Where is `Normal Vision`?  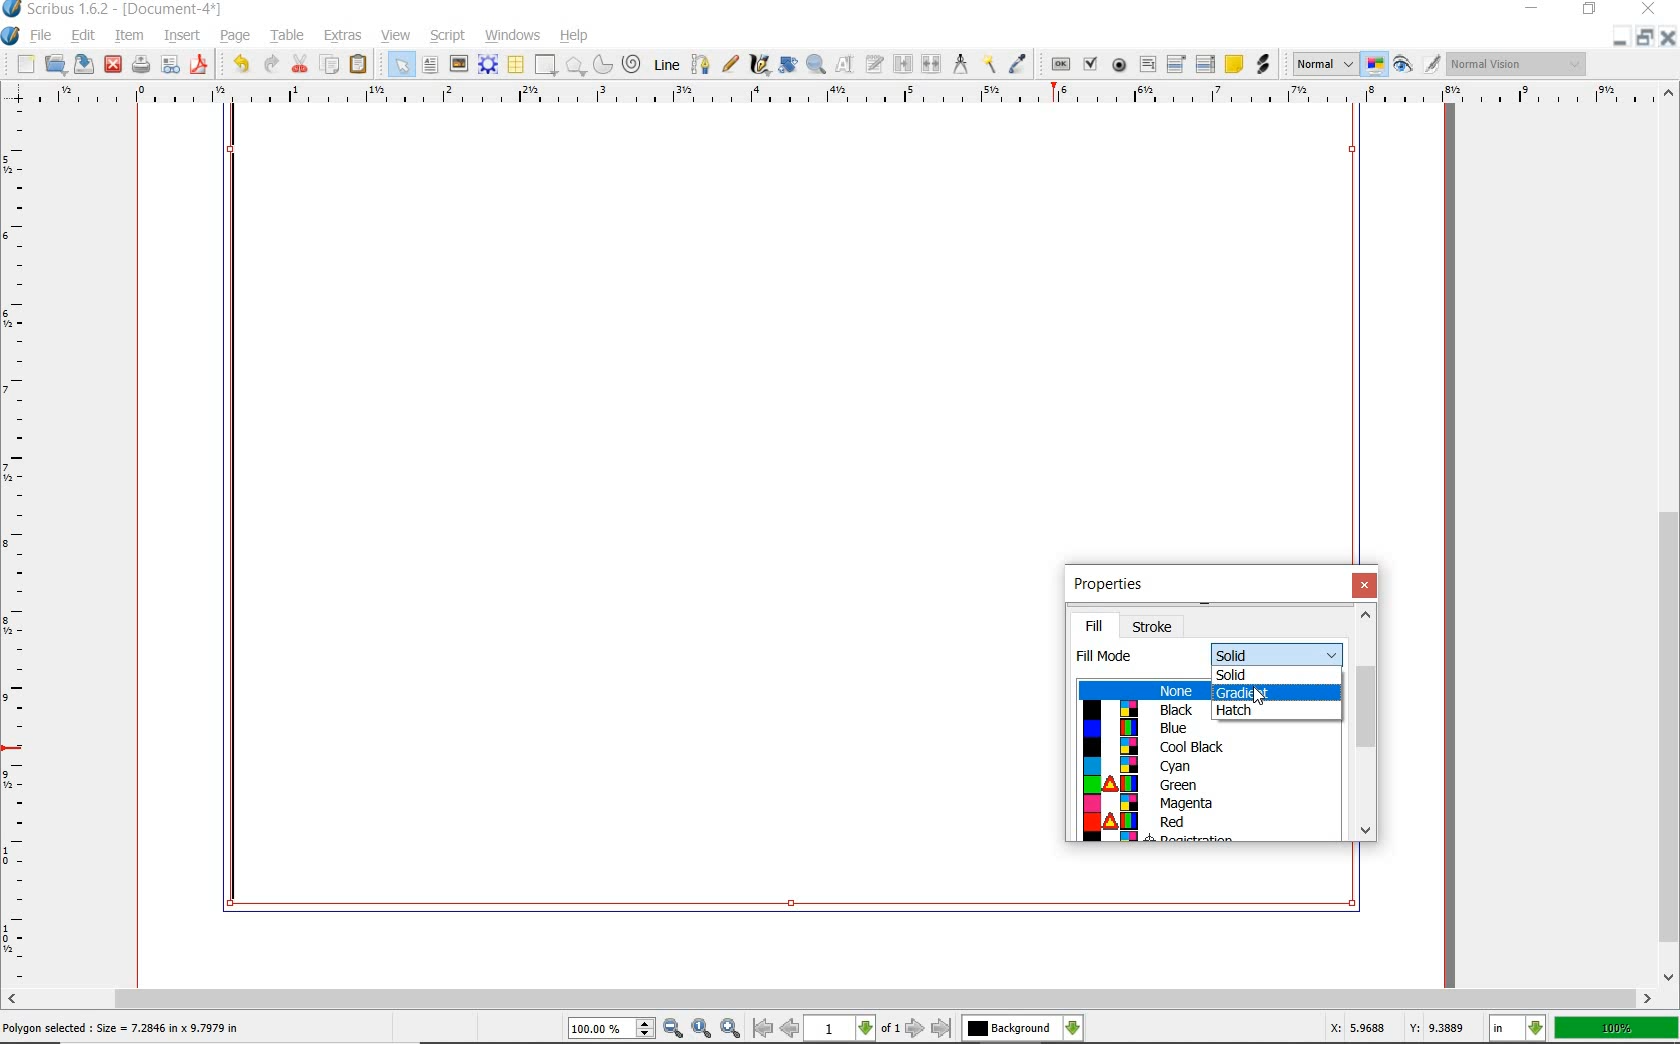 Normal Vision is located at coordinates (1516, 63).